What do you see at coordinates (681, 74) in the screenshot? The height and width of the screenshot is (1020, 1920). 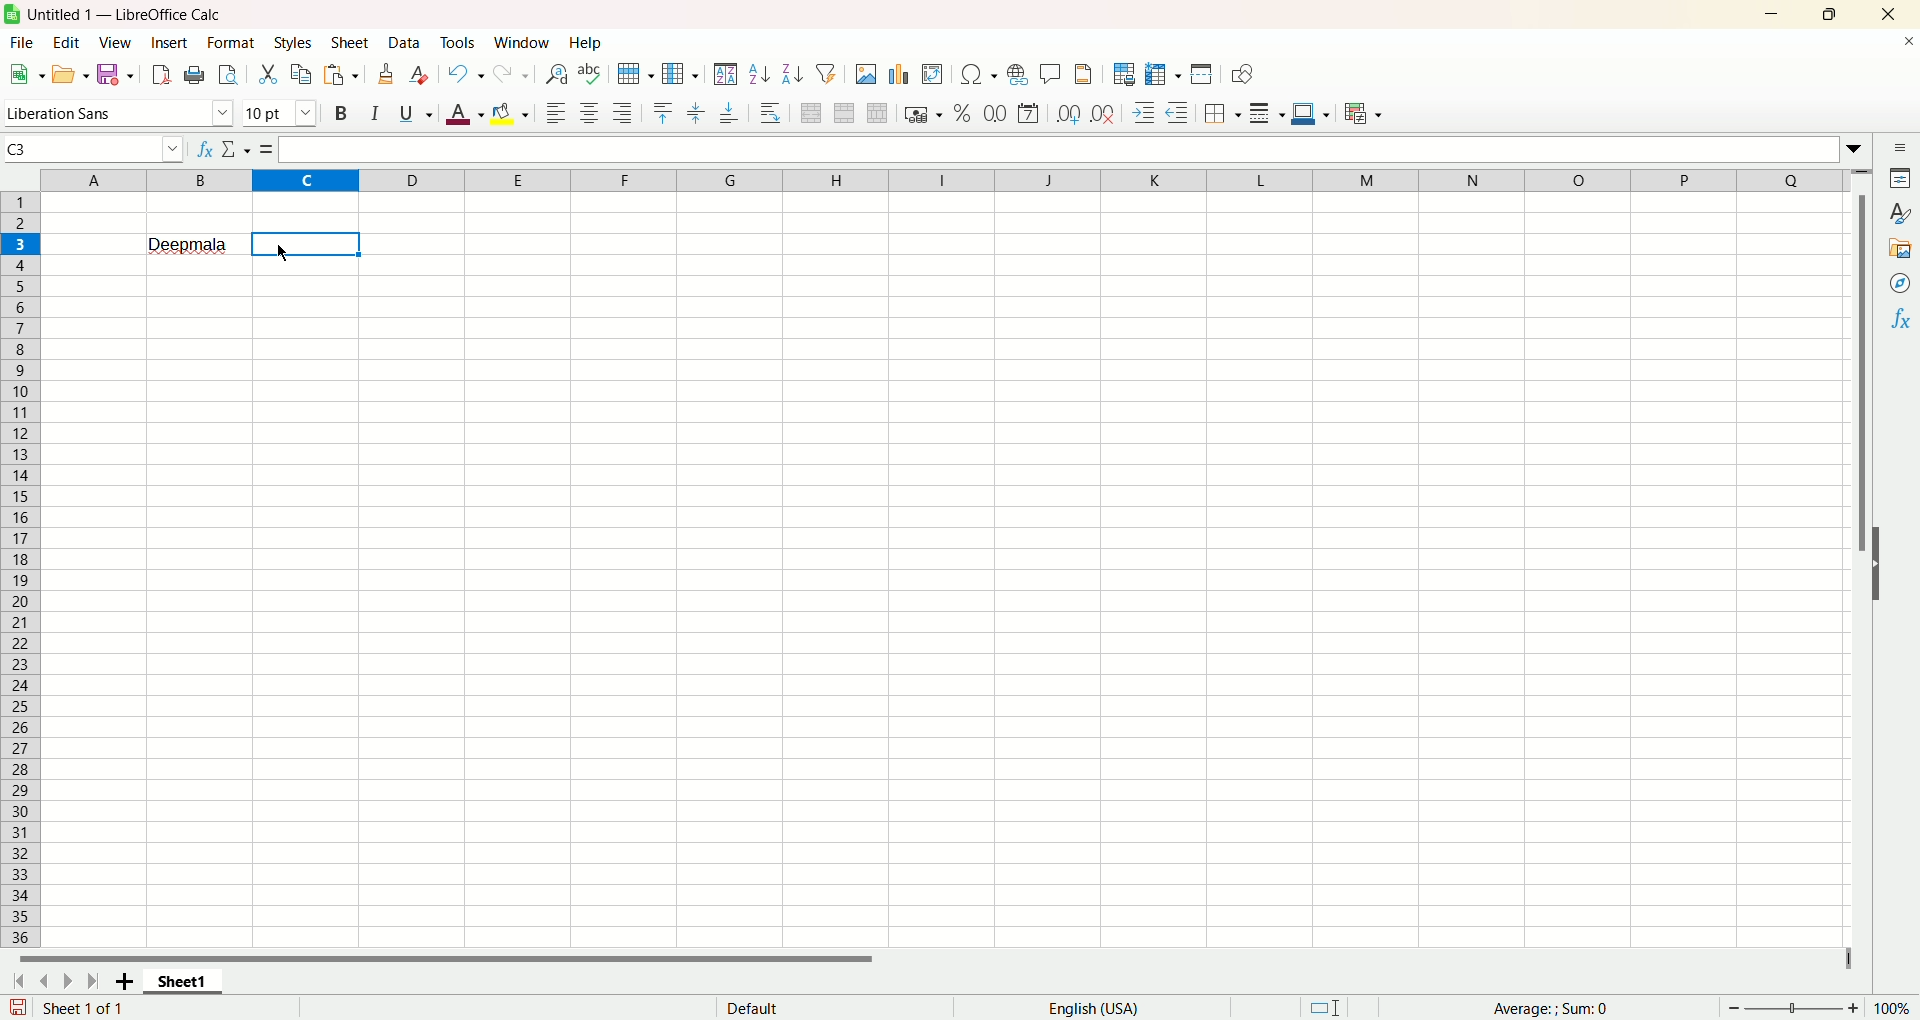 I see `Column` at bounding box center [681, 74].